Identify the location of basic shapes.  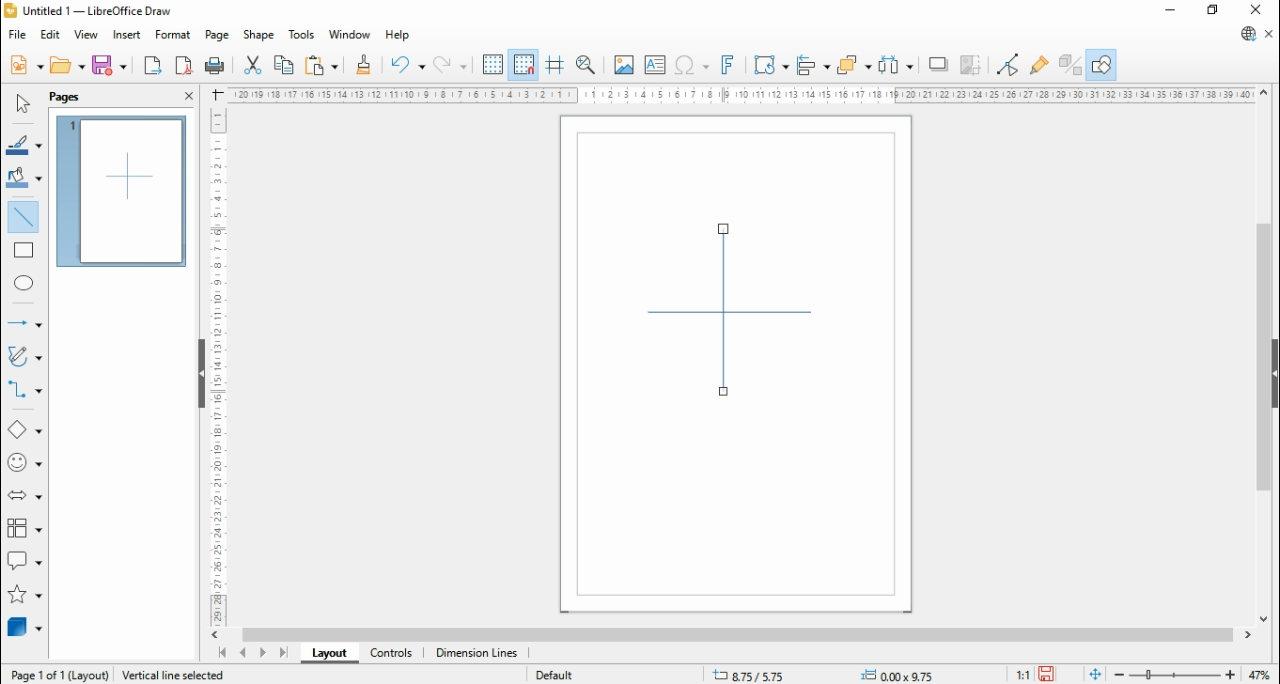
(24, 430).